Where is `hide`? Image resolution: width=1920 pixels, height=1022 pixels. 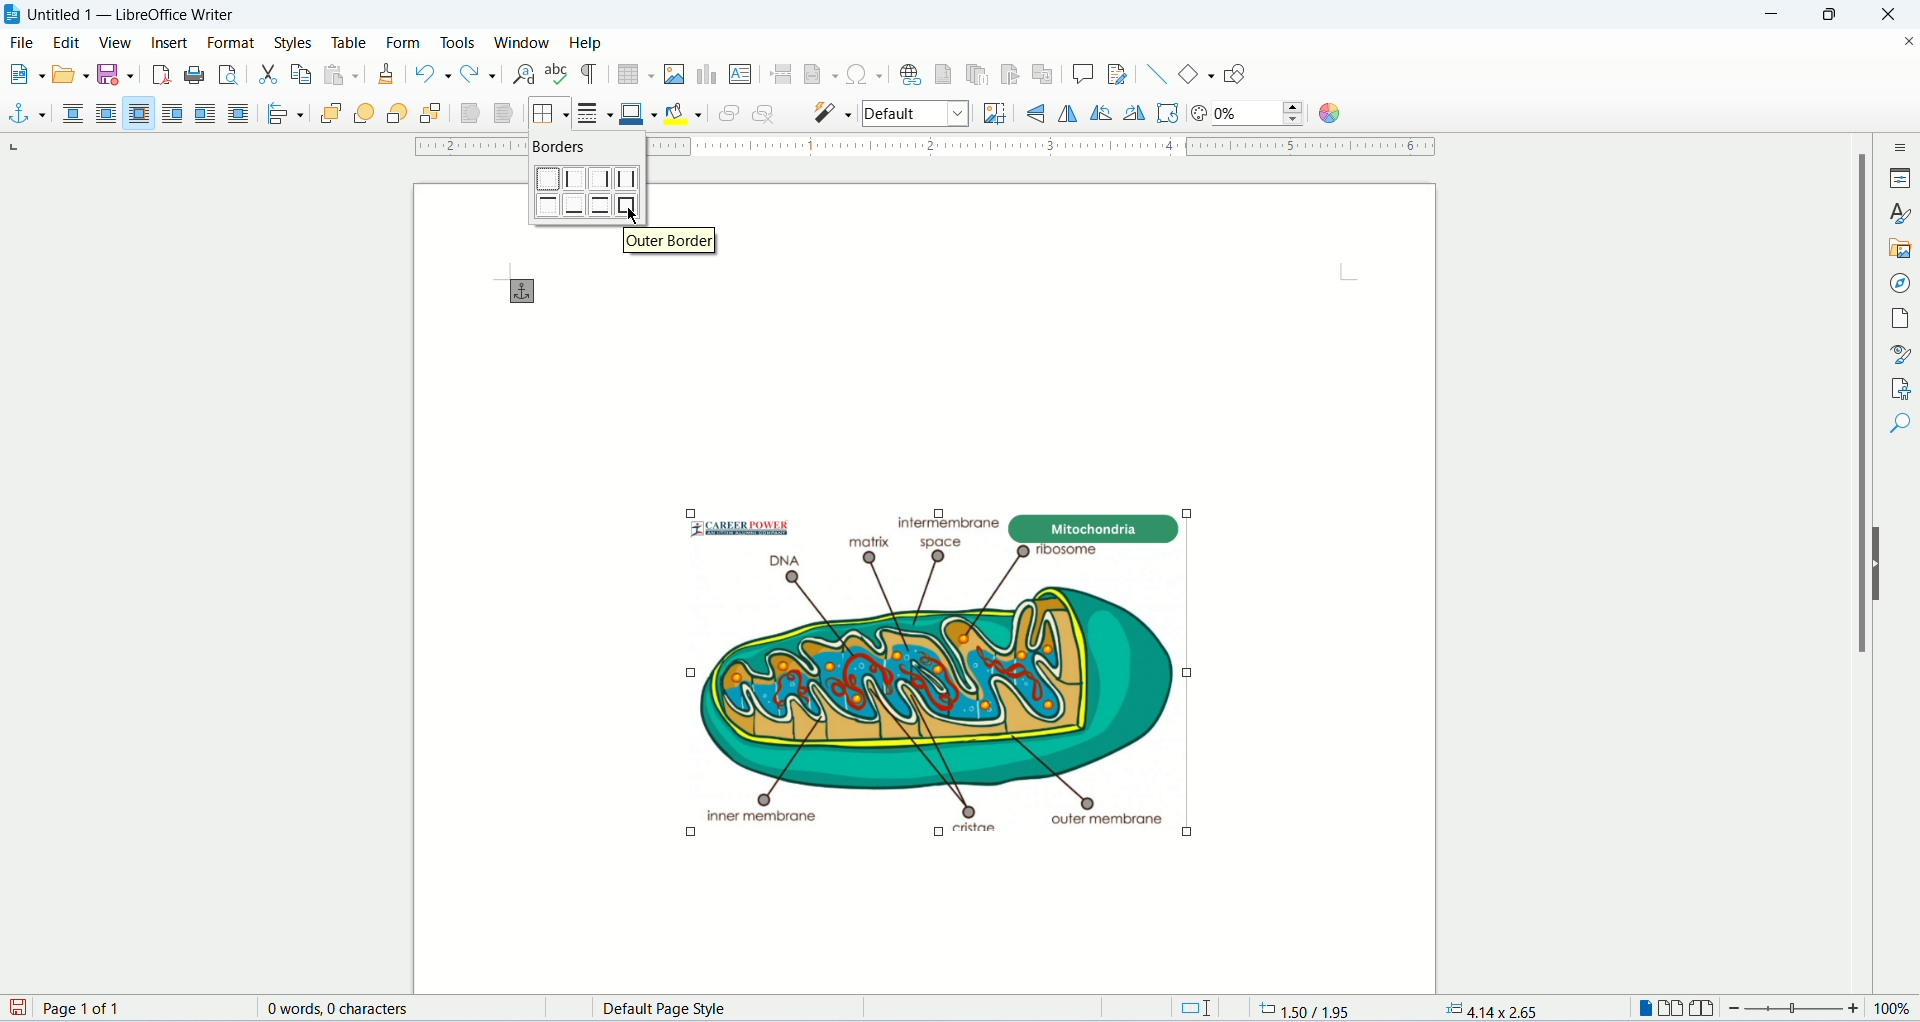
hide is located at coordinates (1880, 563).